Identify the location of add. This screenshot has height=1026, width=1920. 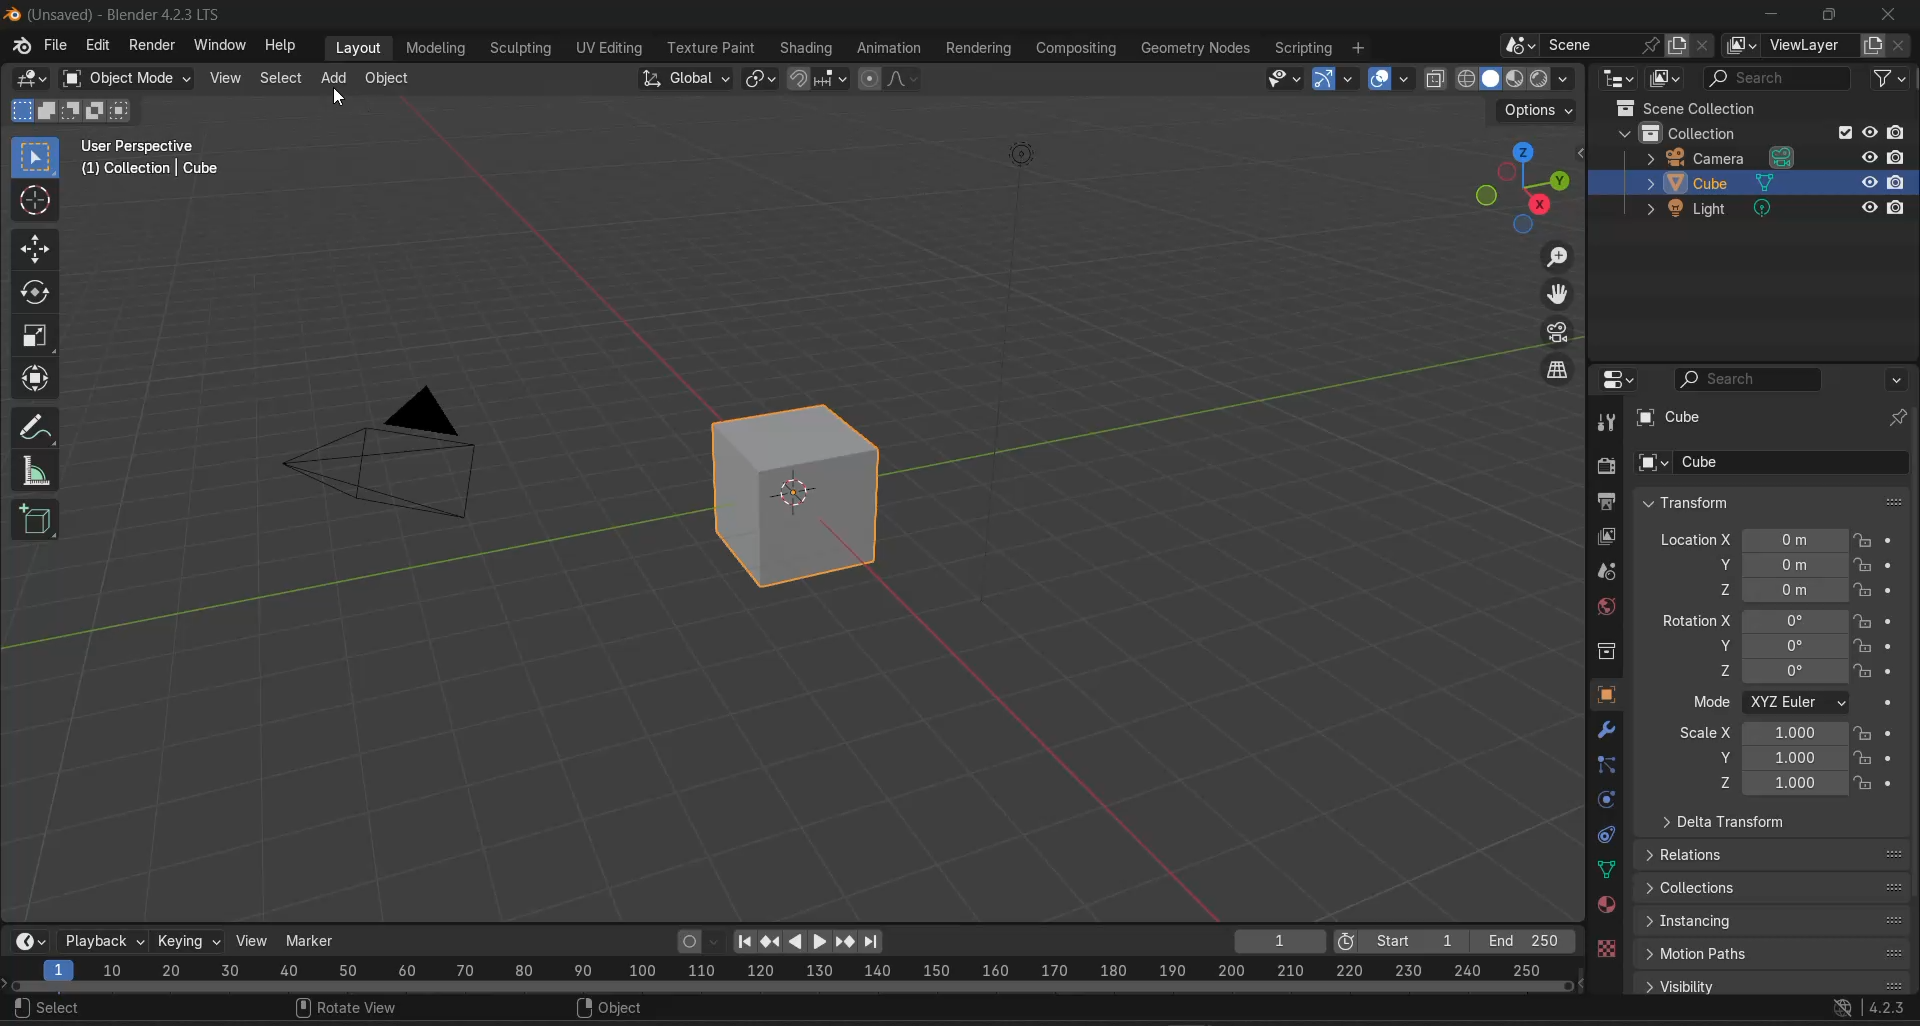
(332, 77).